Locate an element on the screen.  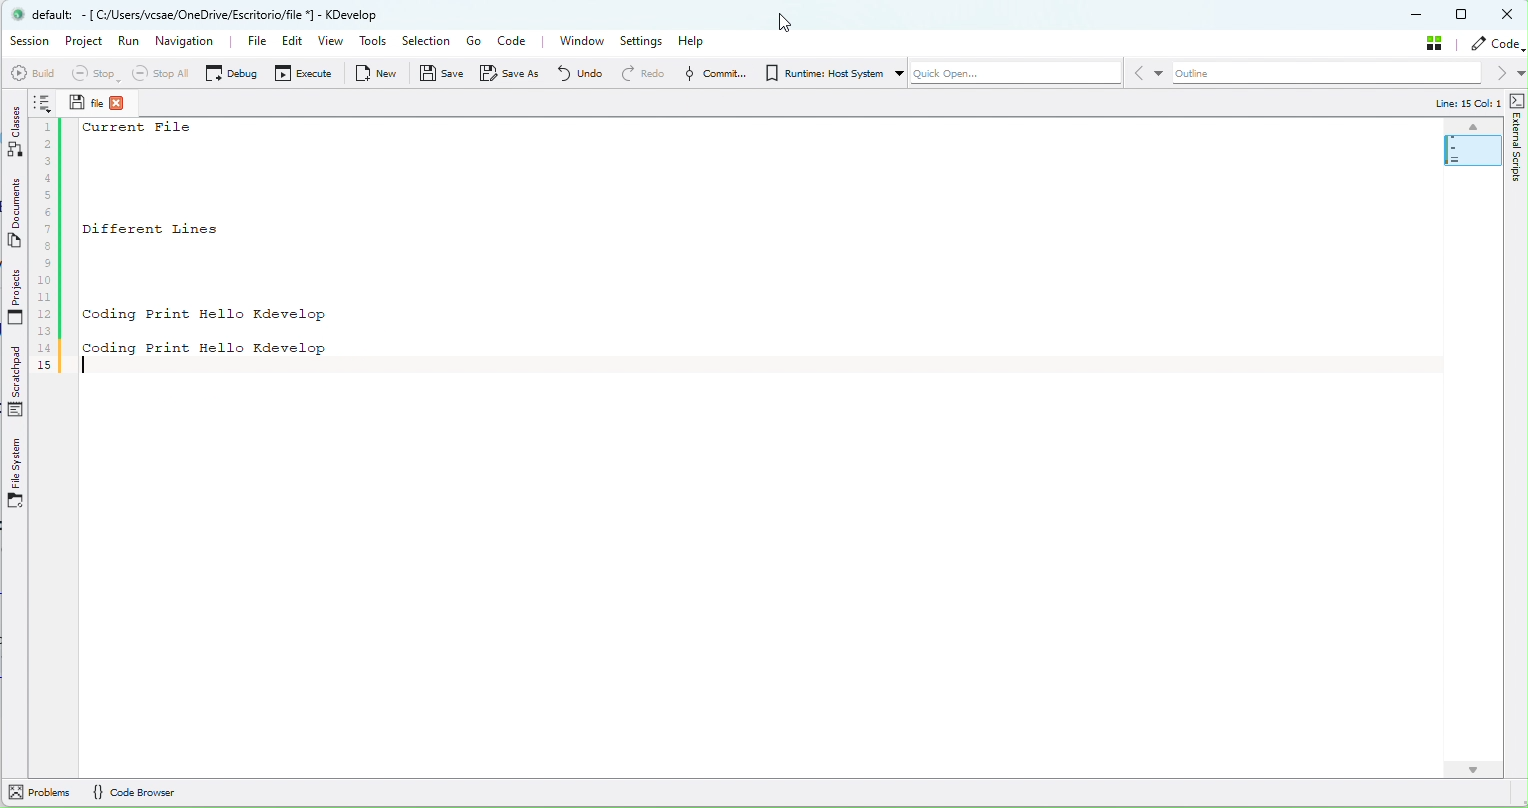
outline is located at coordinates (1338, 74).